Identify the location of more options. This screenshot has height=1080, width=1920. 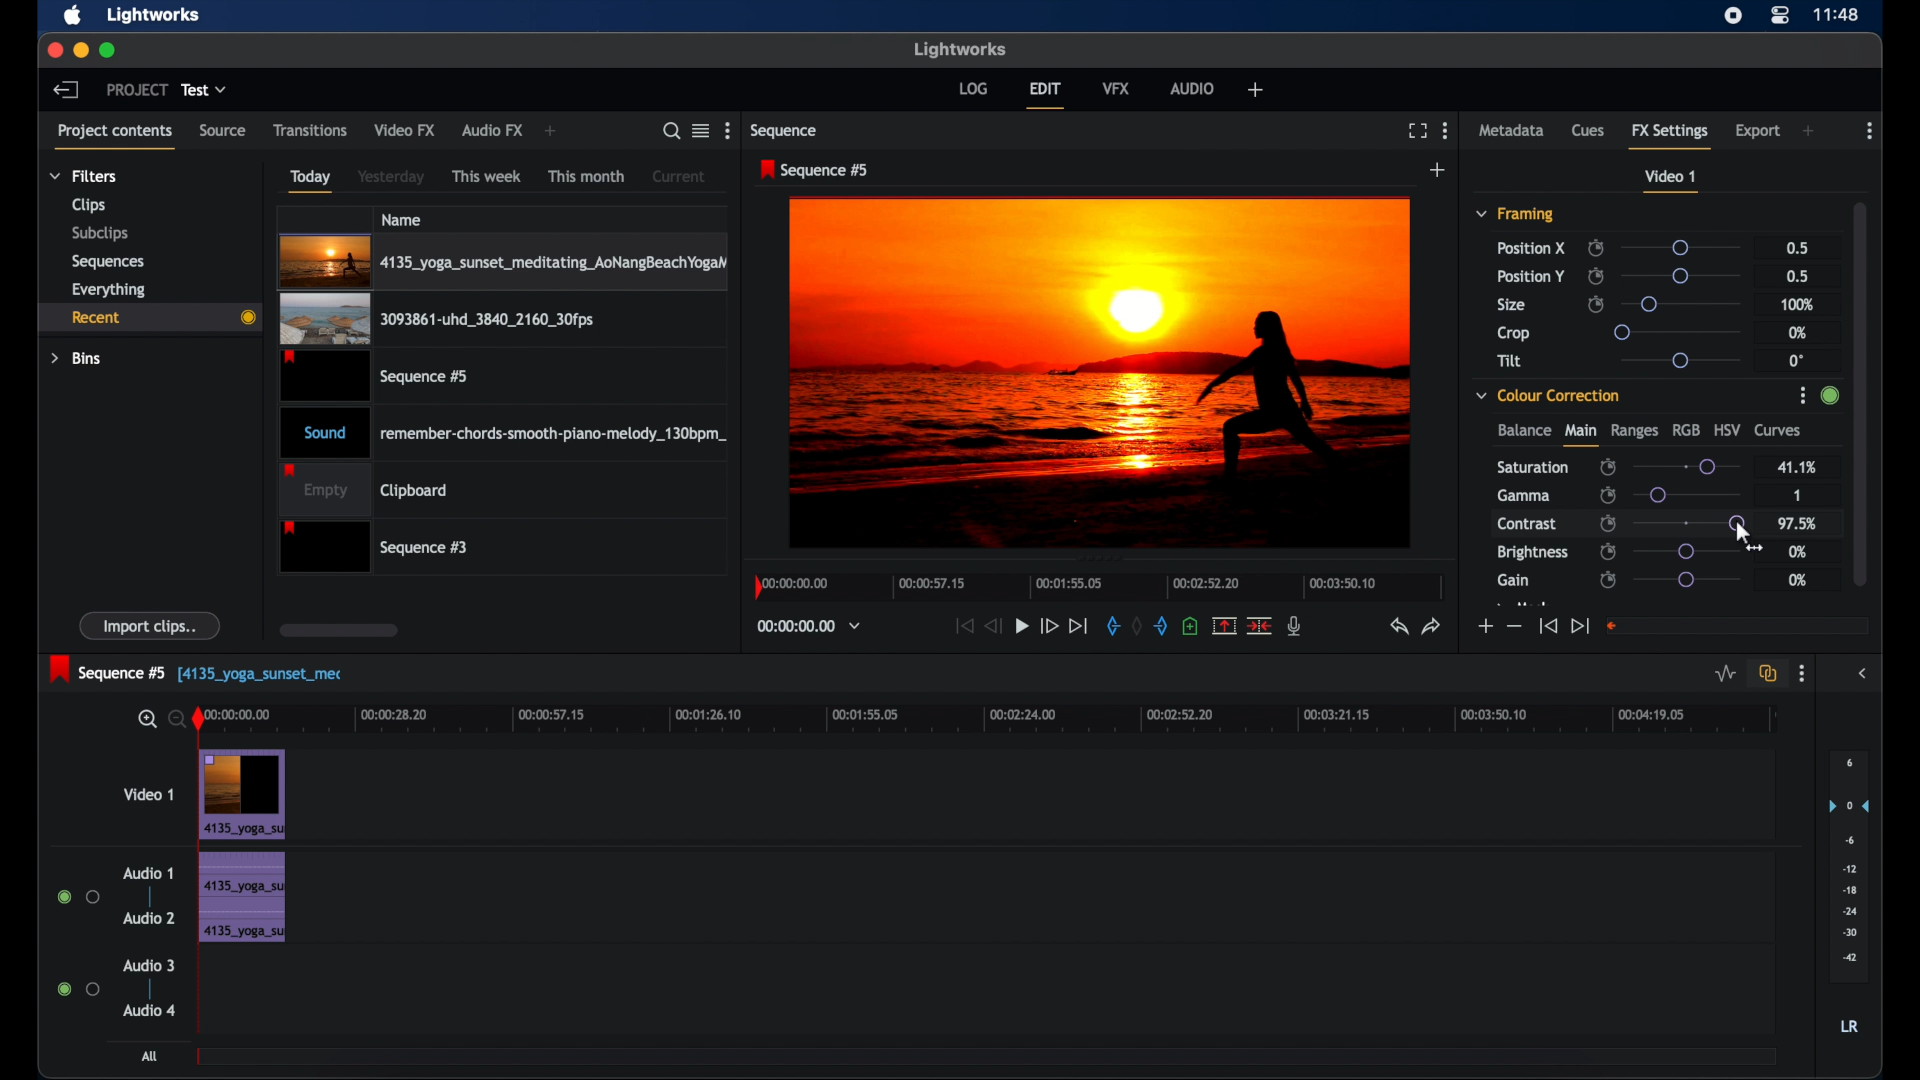
(1870, 131).